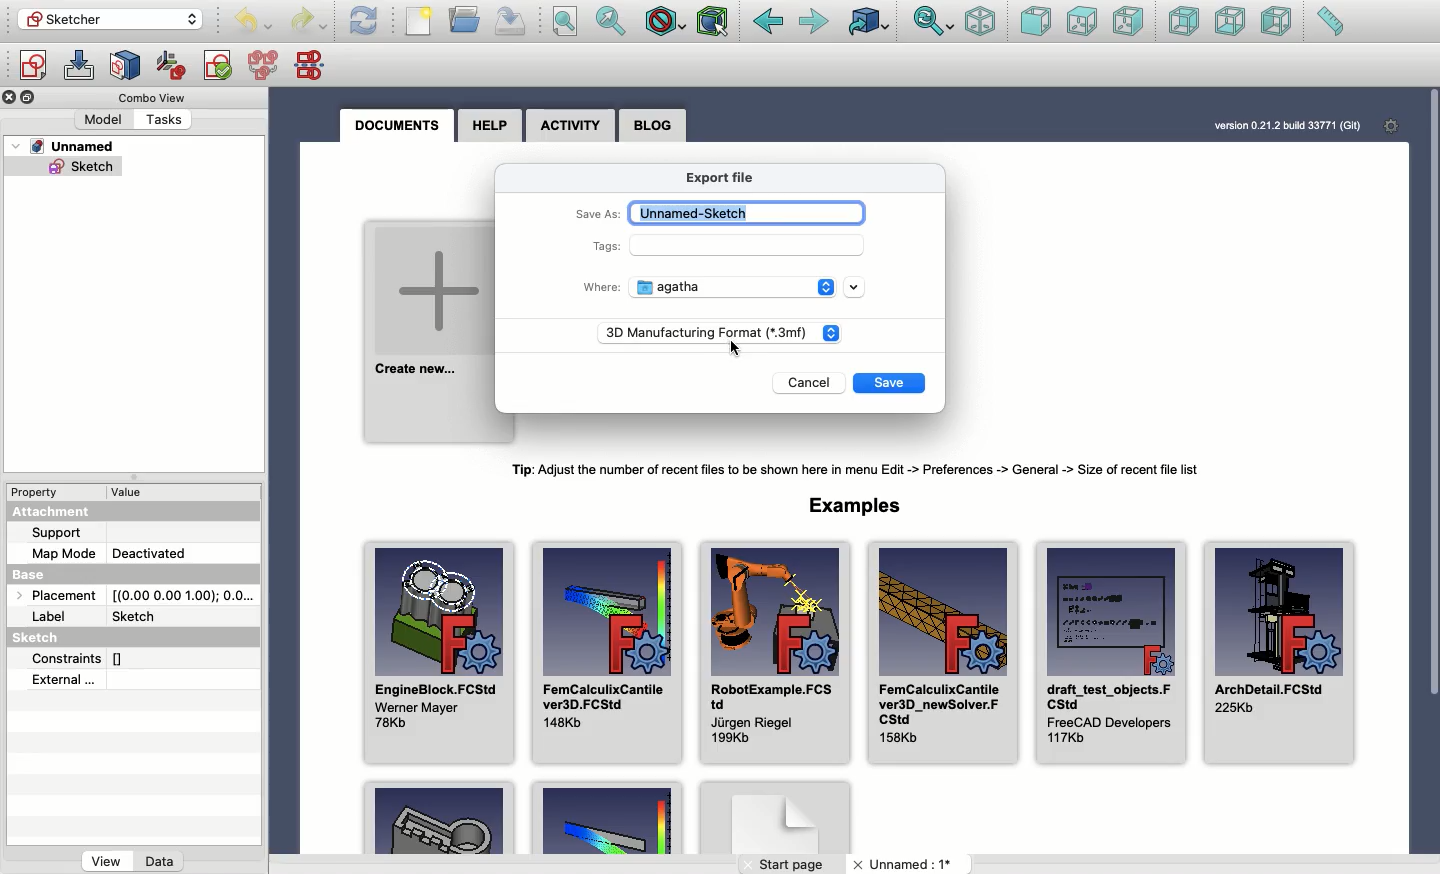 The image size is (1440, 874). Describe the element at coordinates (867, 23) in the screenshot. I see `Linked to object` at that location.